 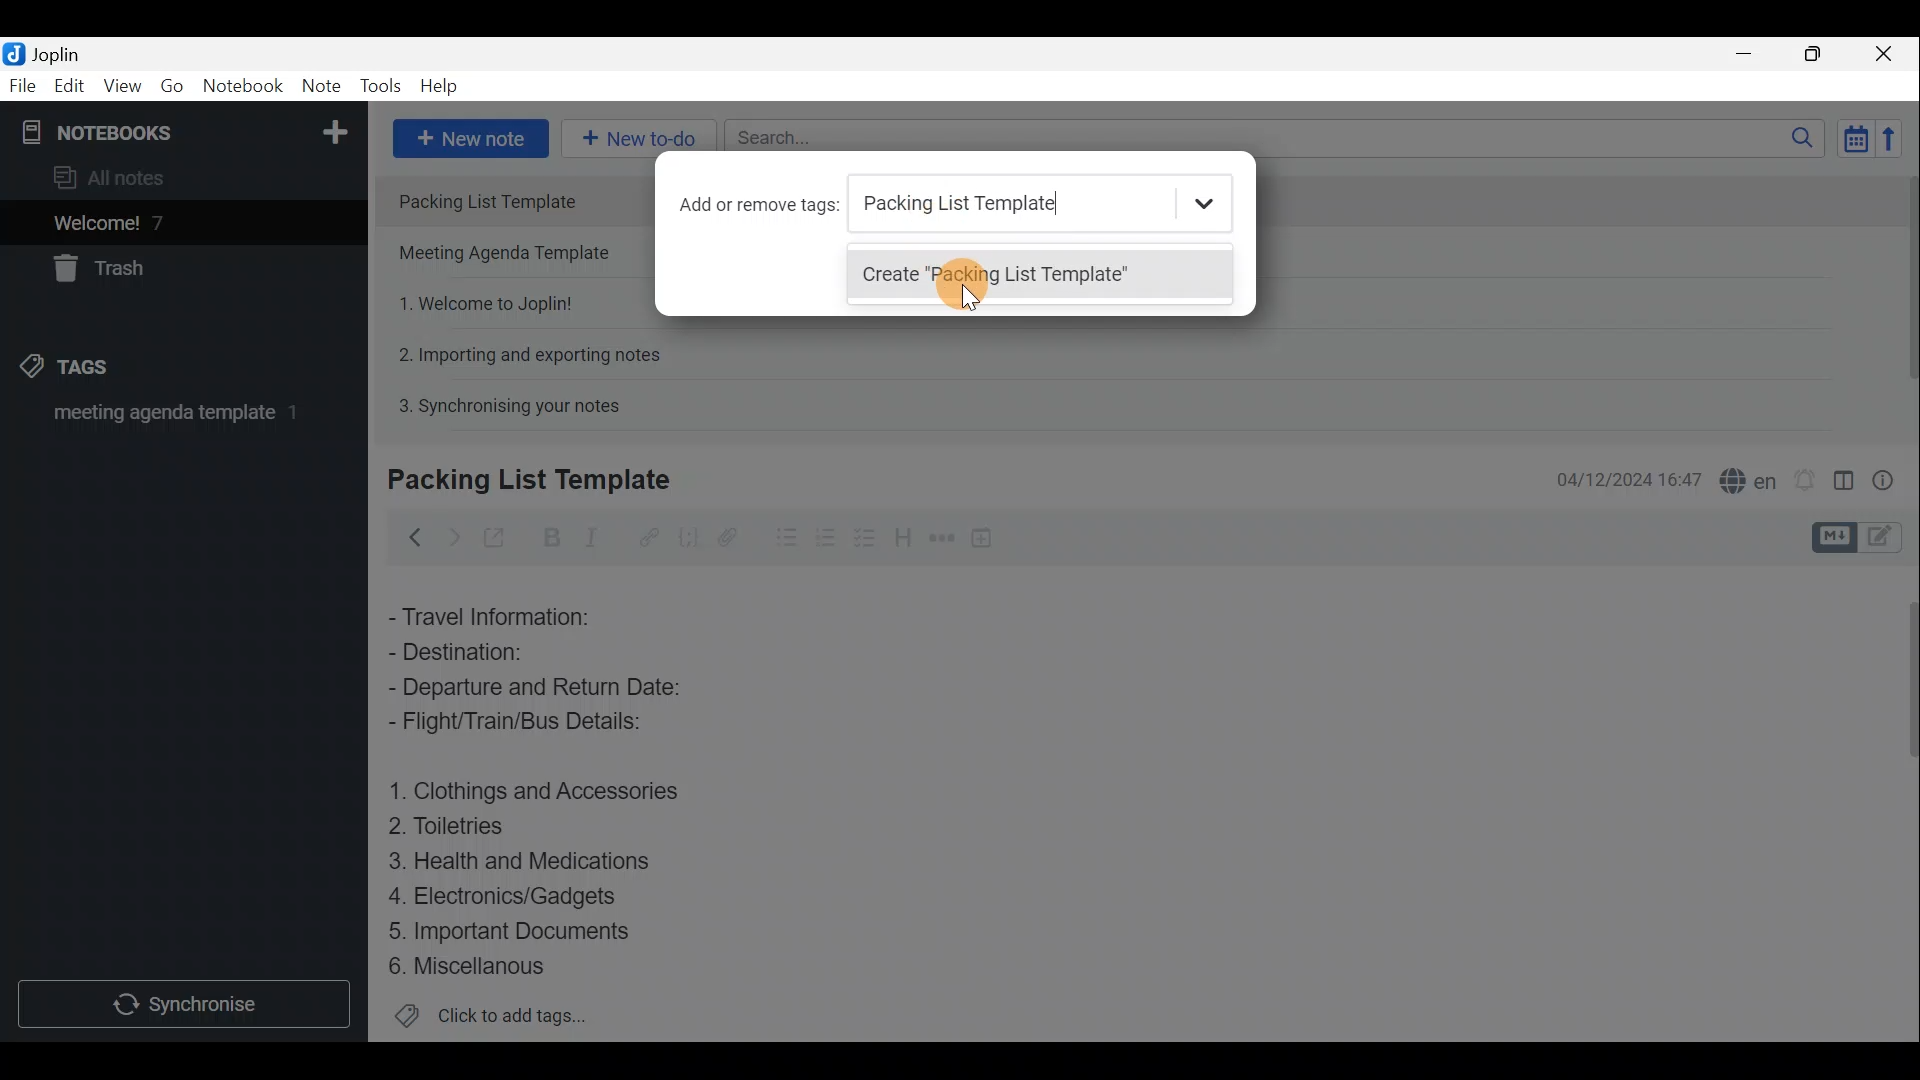 What do you see at coordinates (532, 862) in the screenshot?
I see `Health and Medications` at bounding box center [532, 862].